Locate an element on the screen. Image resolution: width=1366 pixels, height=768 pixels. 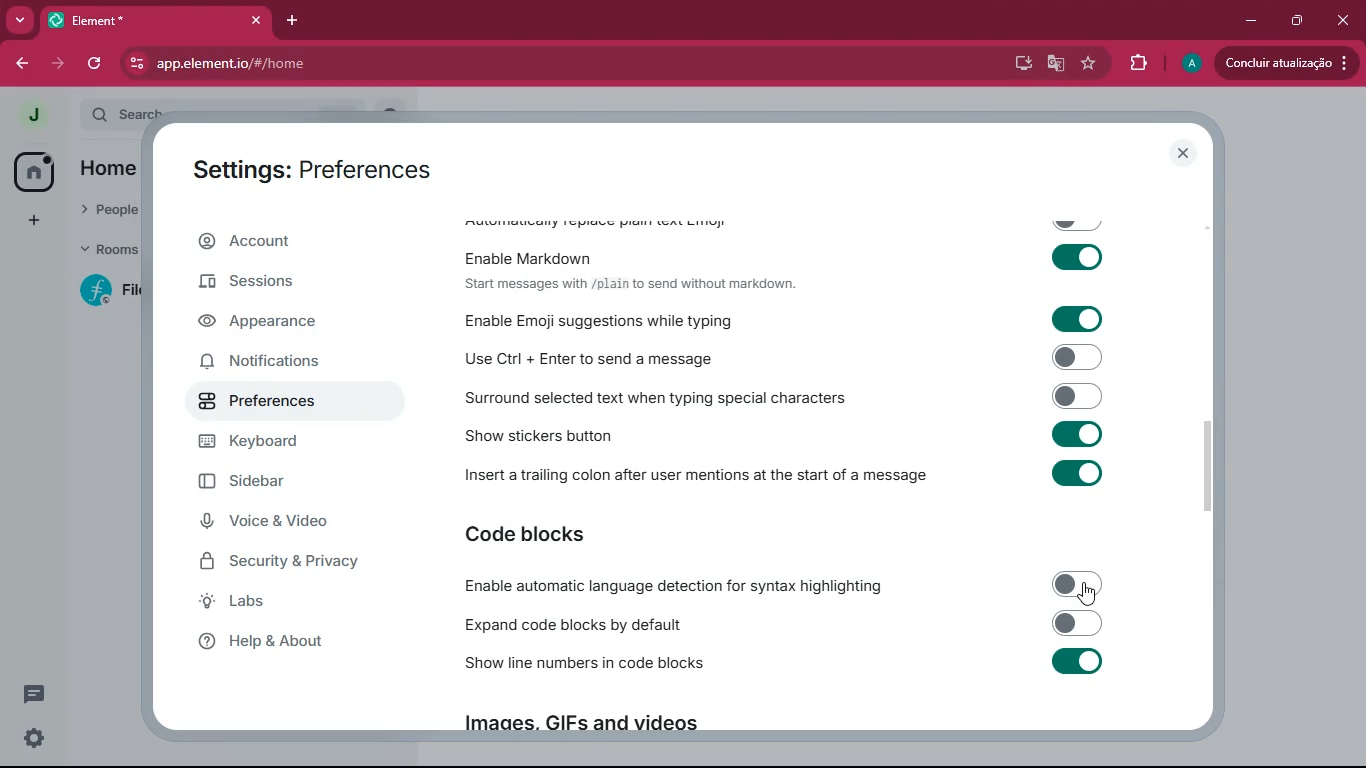
Enable Emoji suggestions while typing is located at coordinates (778, 319).